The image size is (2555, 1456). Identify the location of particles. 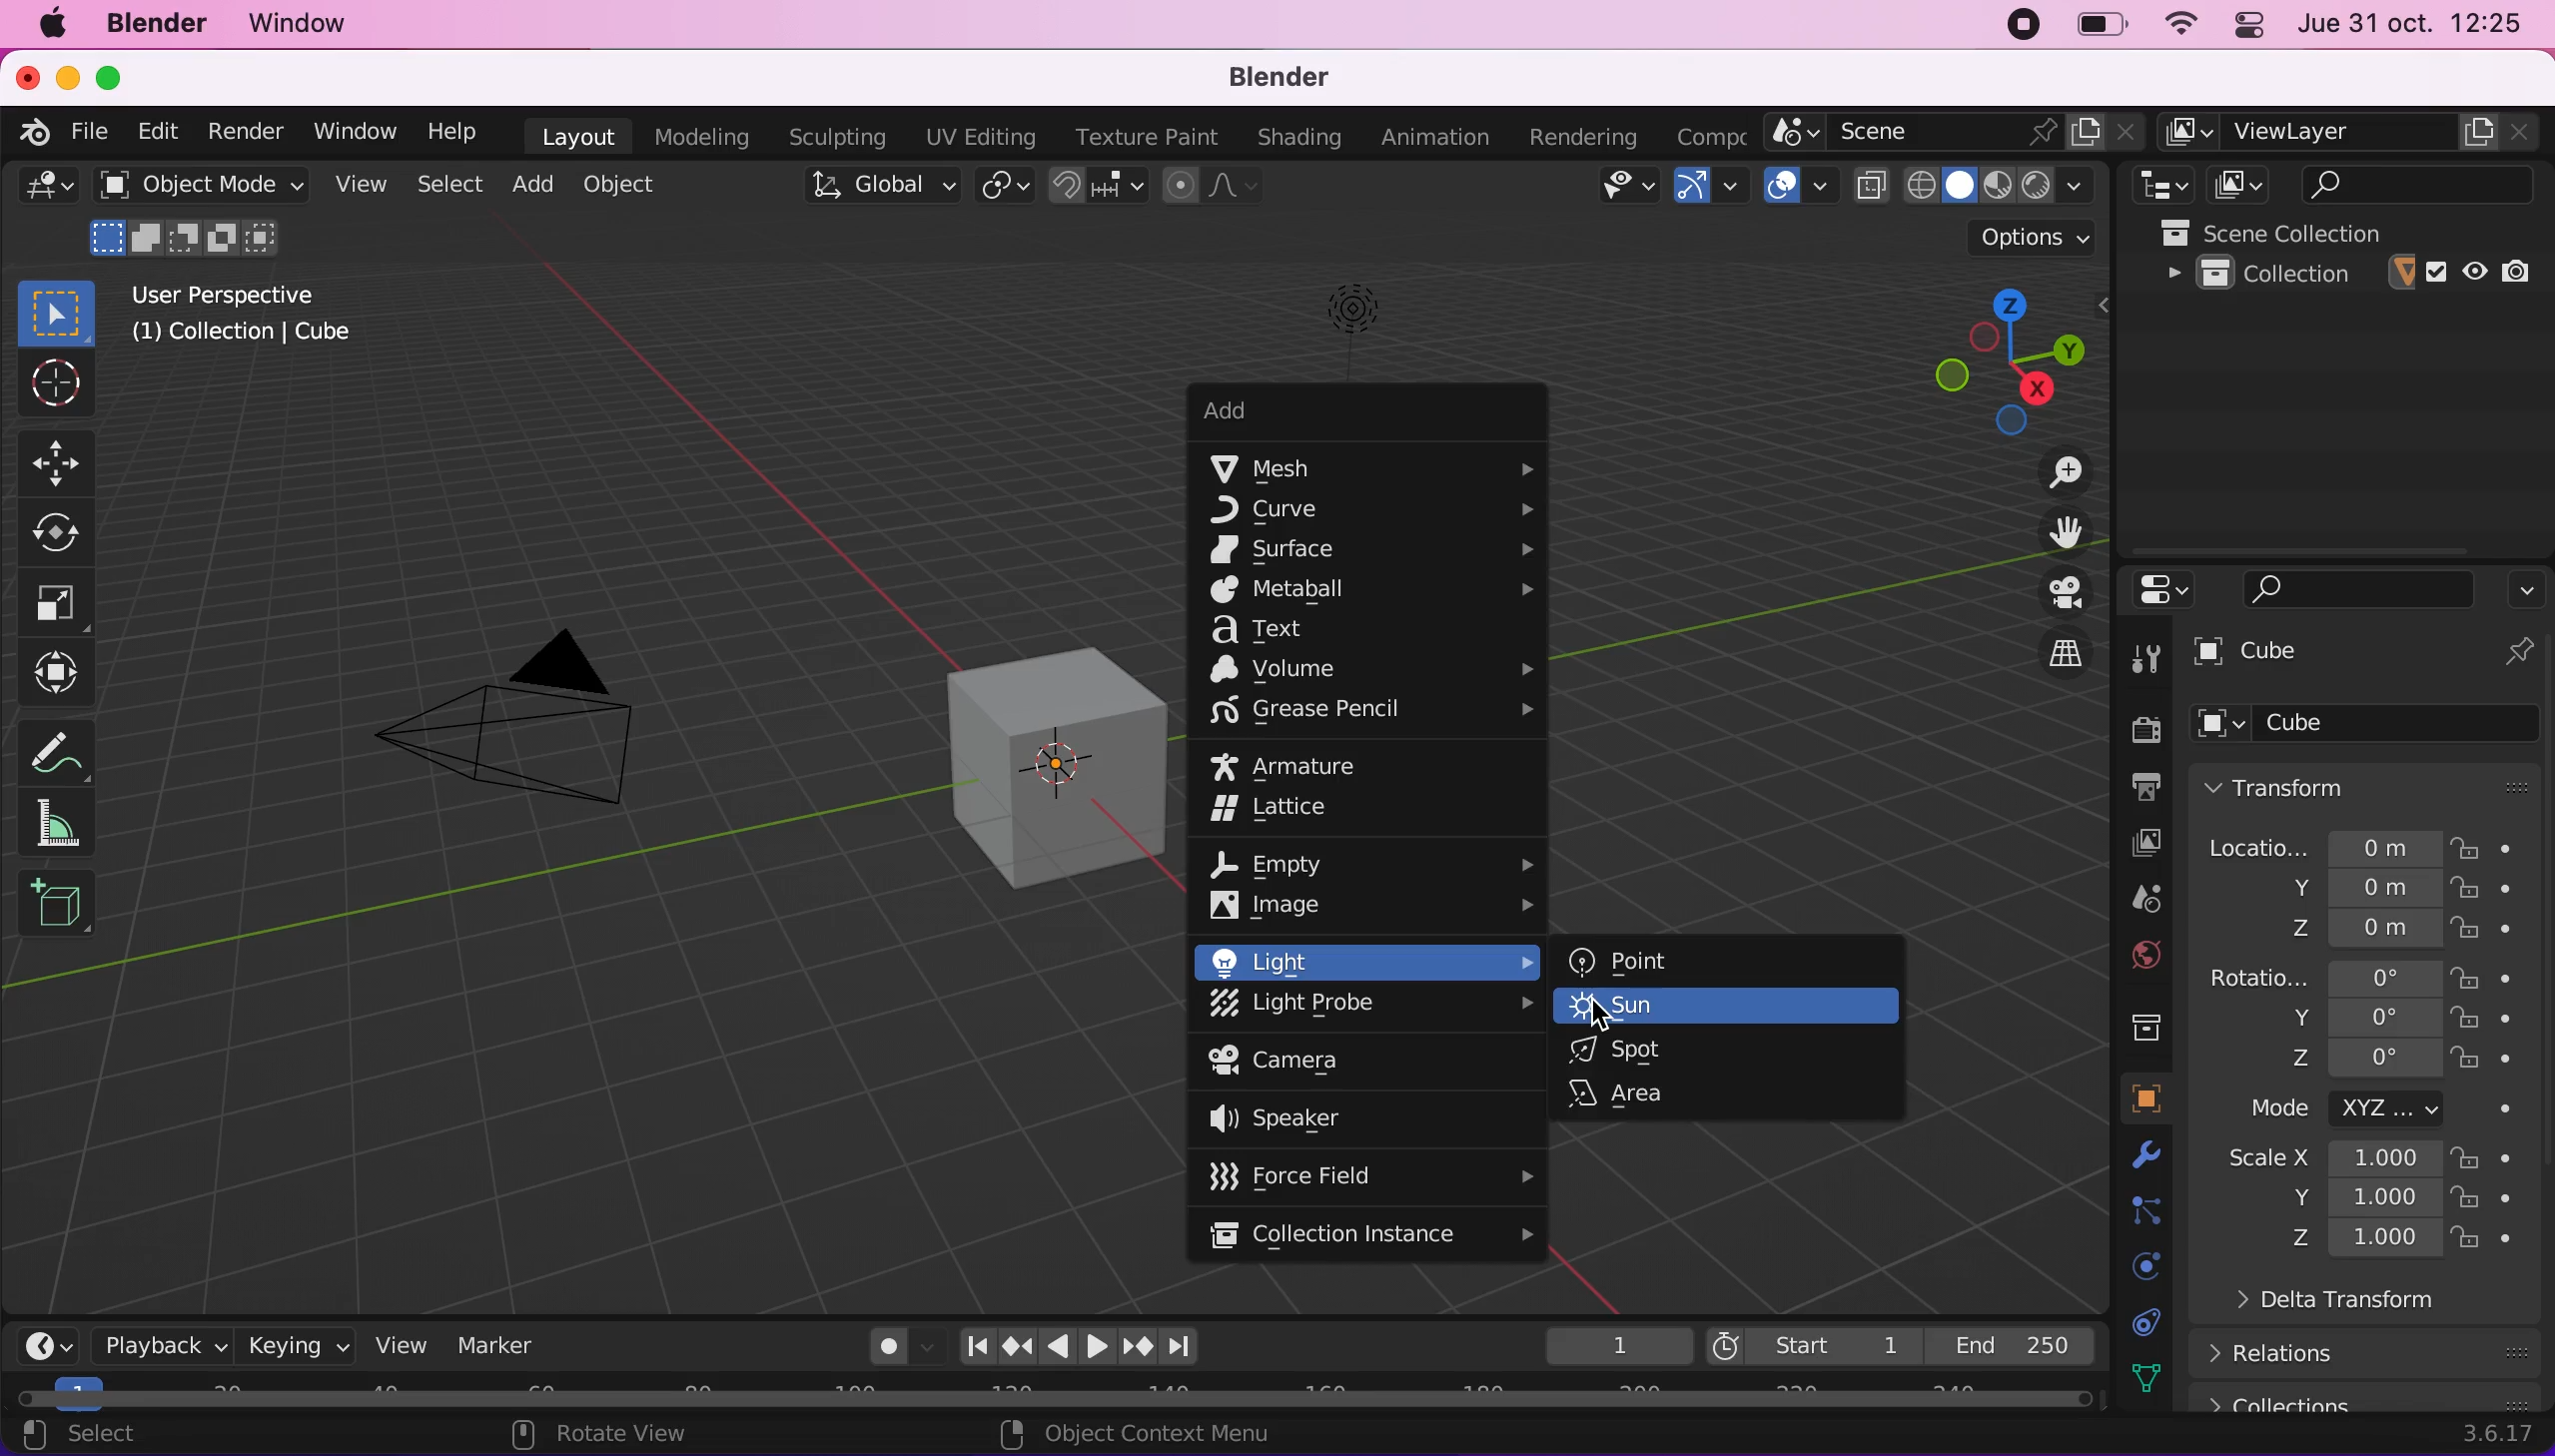
(2138, 1211).